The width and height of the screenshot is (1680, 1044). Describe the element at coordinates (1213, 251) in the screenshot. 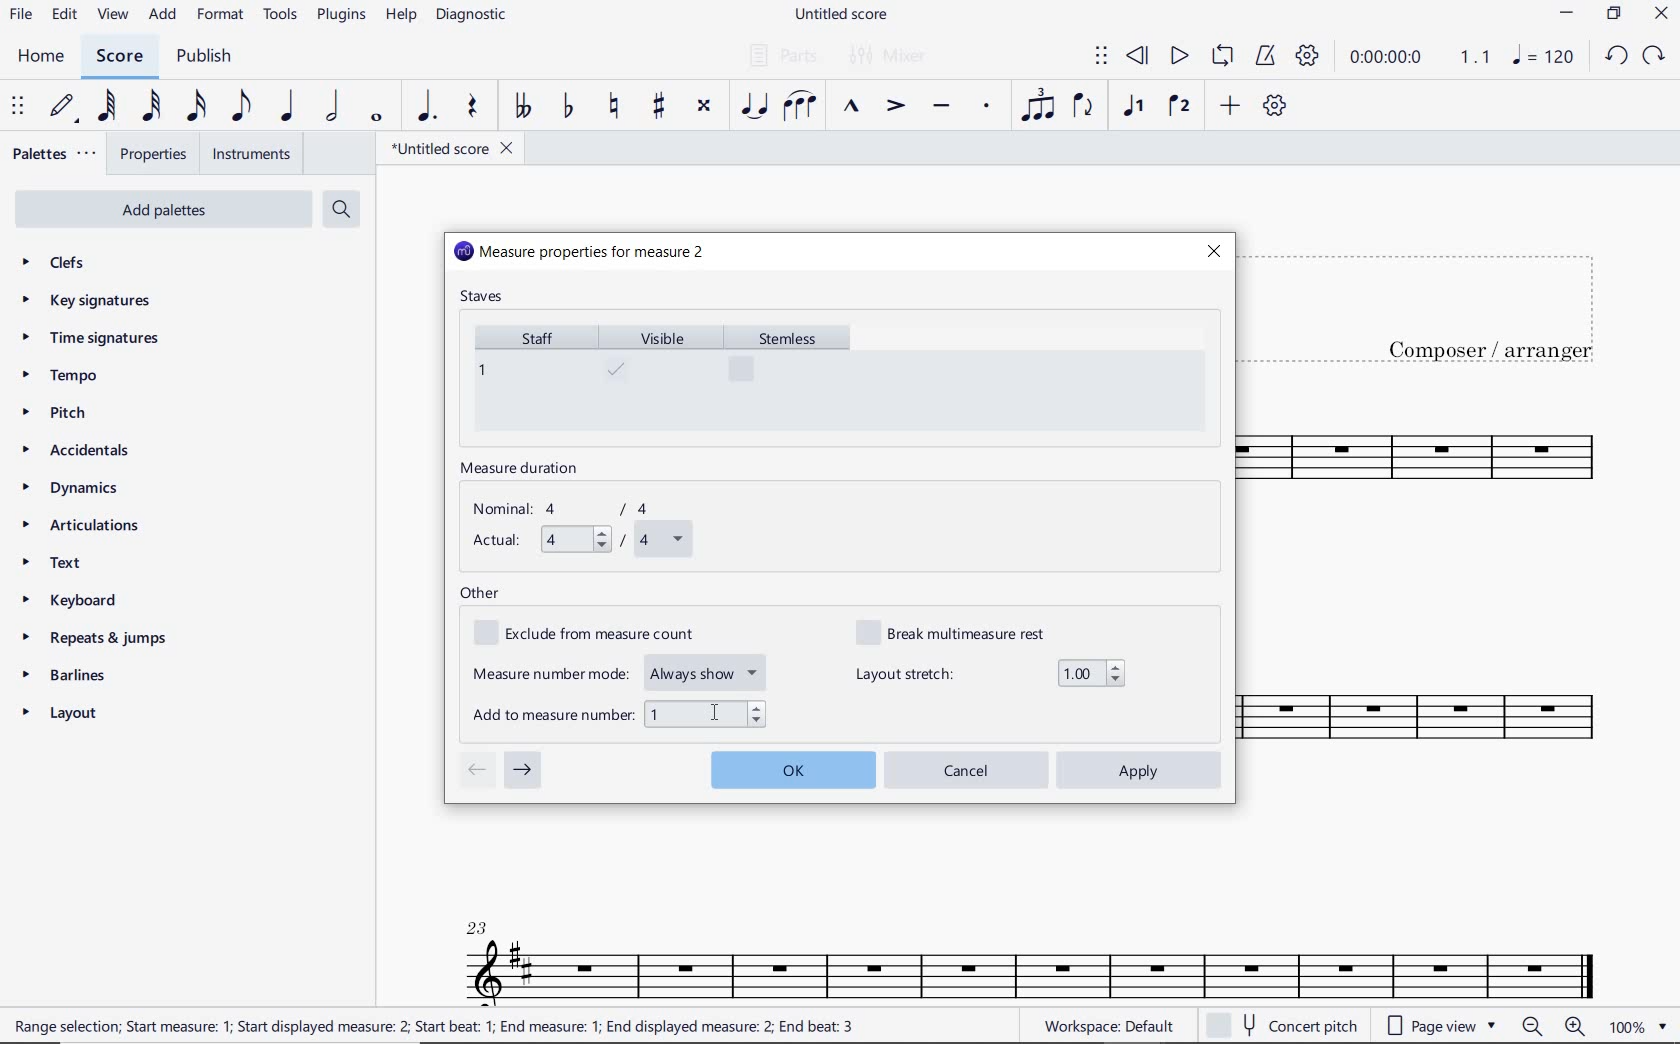

I see `close` at that location.